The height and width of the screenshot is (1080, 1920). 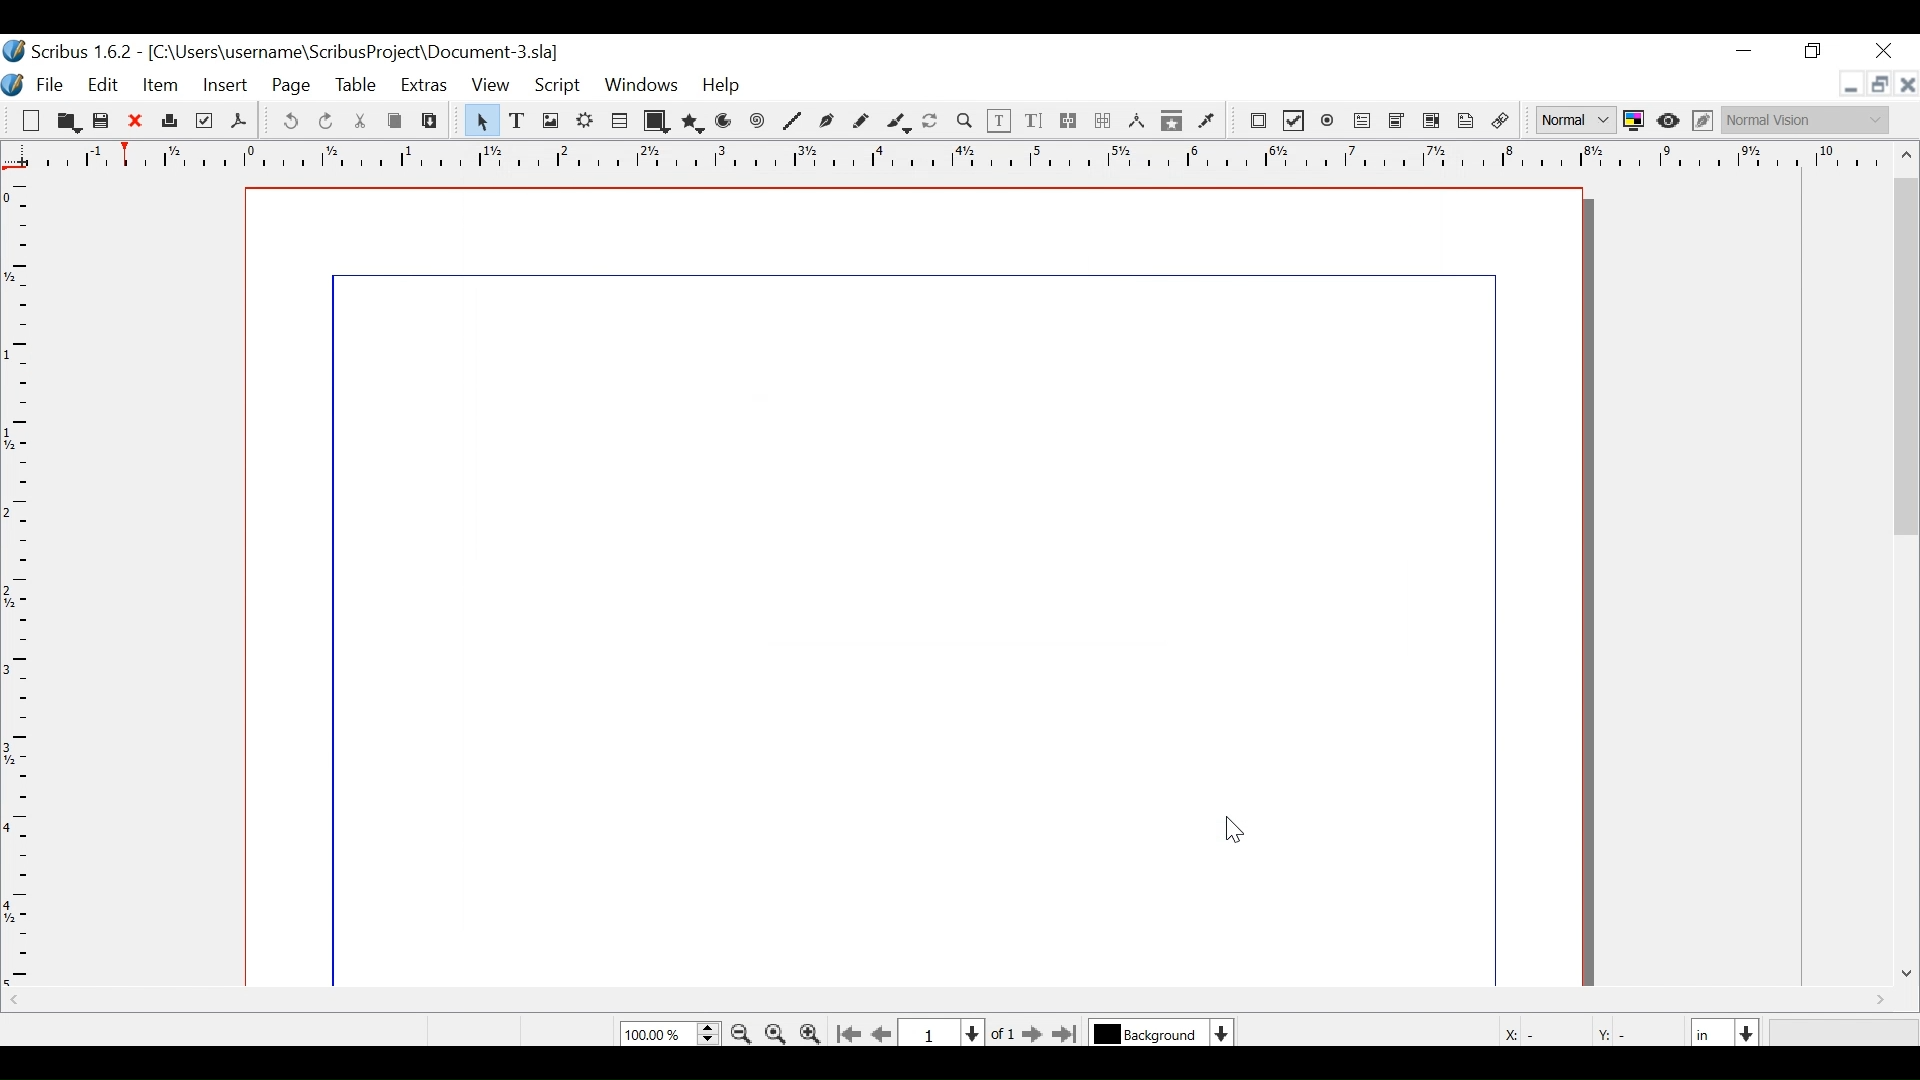 What do you see at coordinates (1908, 355) in the screenshot?
I see `Vertical Scroll bar` at bounding box center [1908, 355].